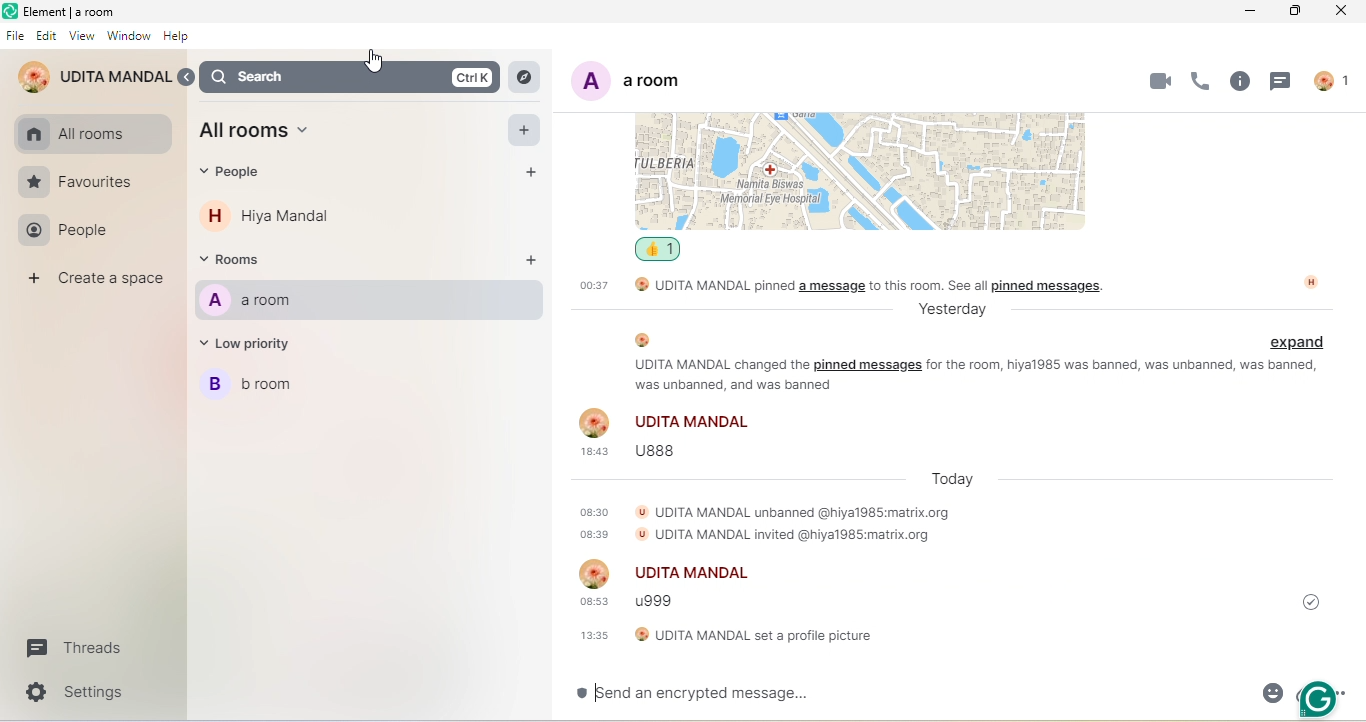  I want to click on ® [send an encrypted message..., so click(711, 694).